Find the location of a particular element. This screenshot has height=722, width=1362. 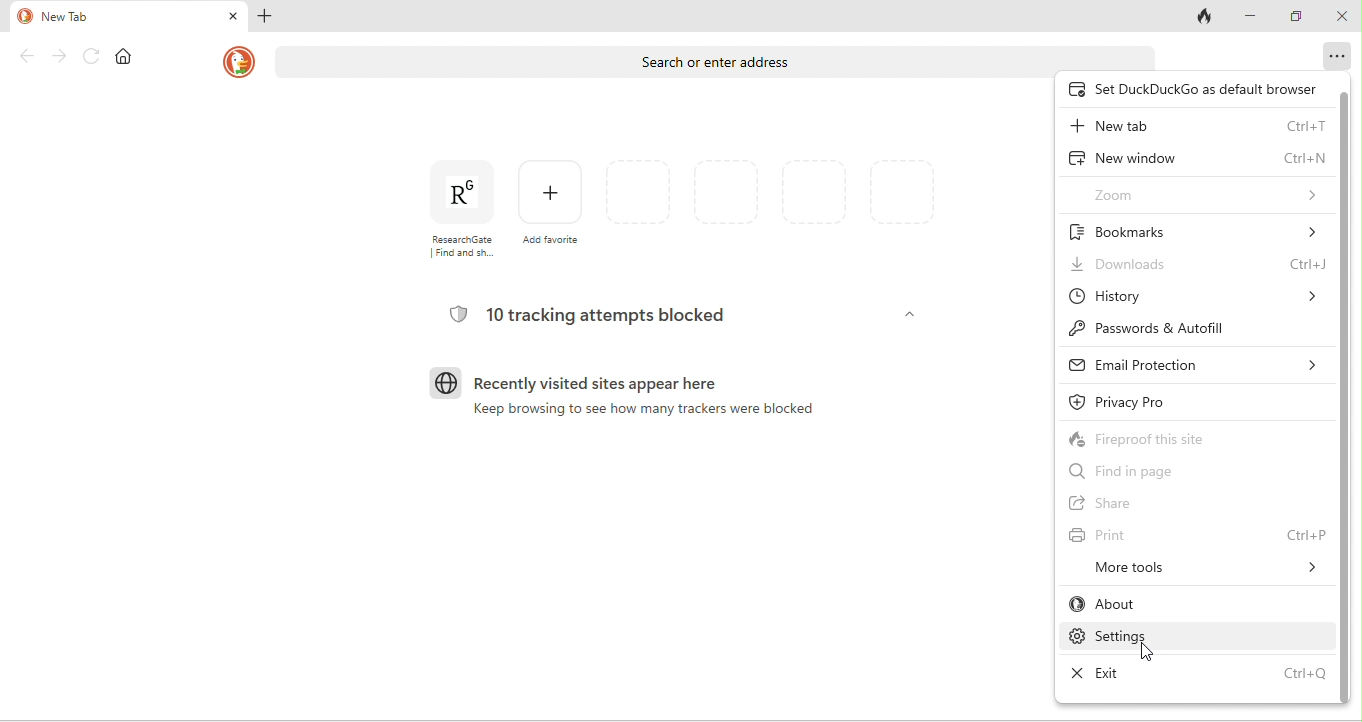

zoom is located at coordinates (1202, 191).